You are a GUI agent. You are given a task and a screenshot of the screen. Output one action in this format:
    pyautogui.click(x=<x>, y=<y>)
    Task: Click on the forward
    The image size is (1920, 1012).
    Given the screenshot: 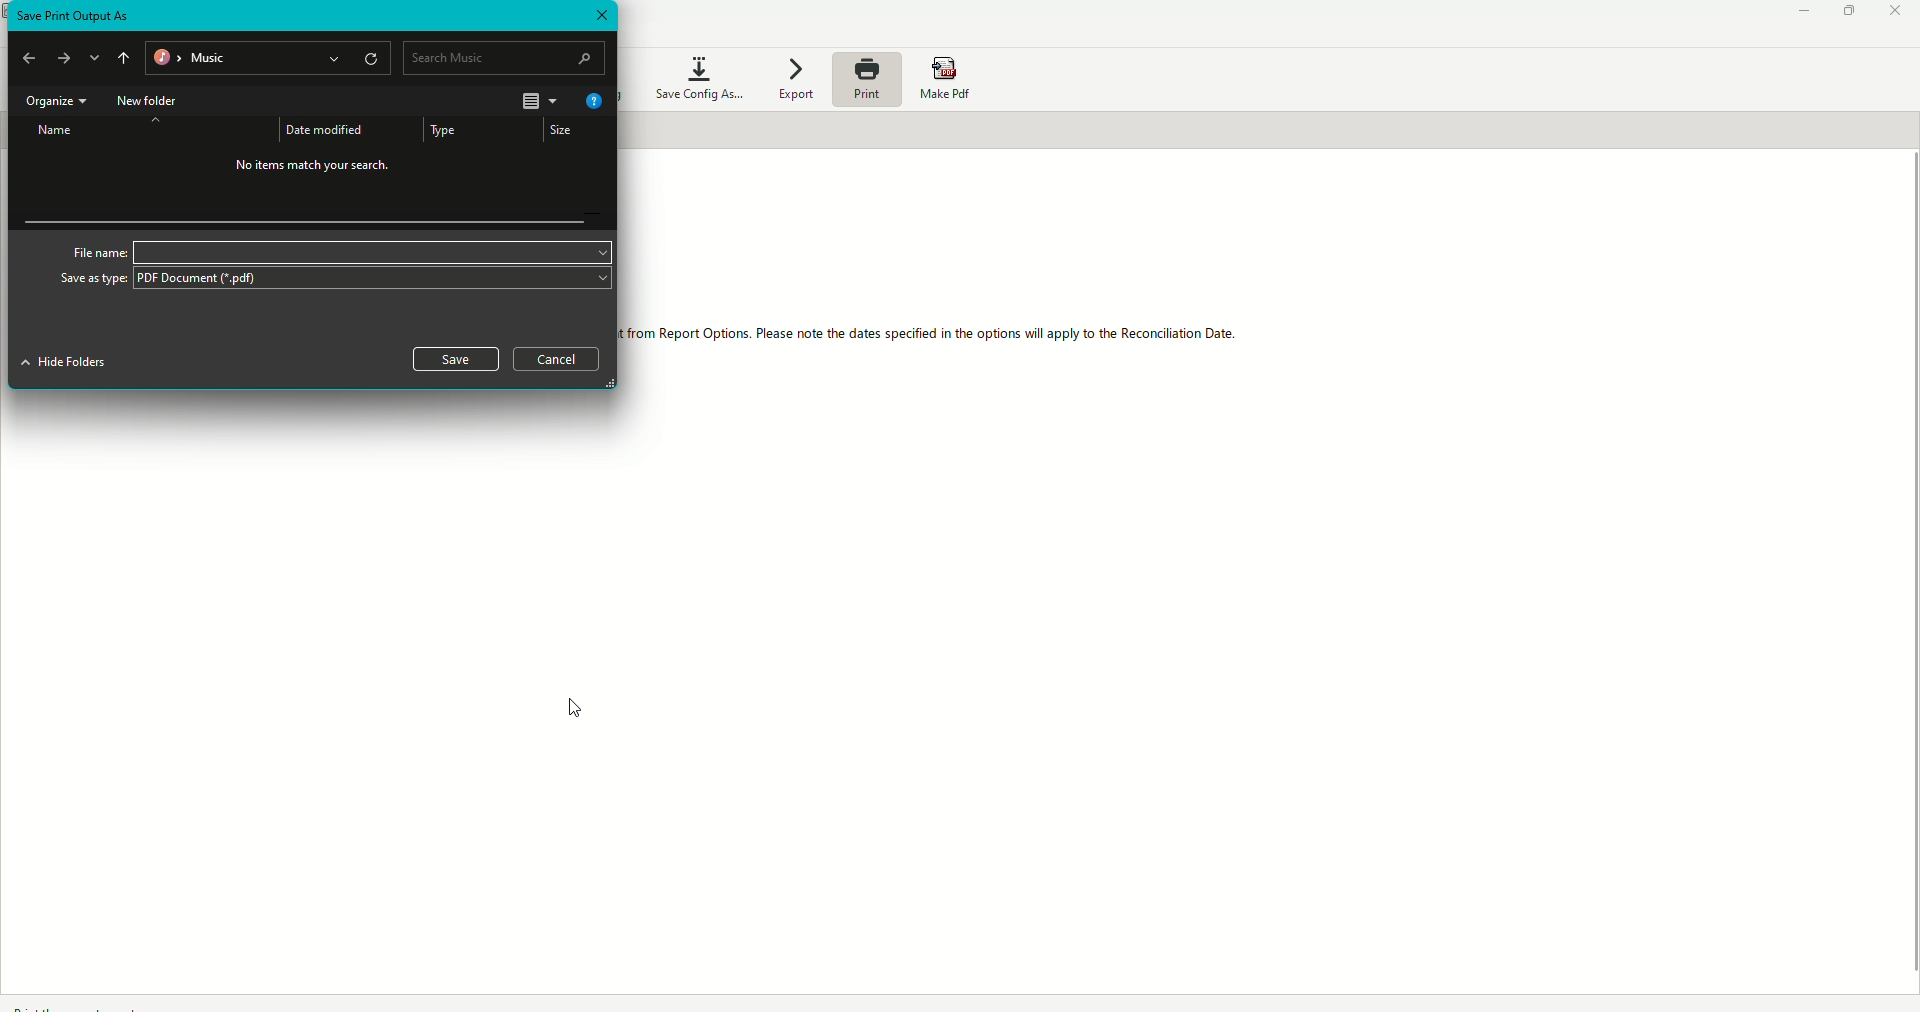 What is the action you would take?
    pyautogui.click(x=65, y=61)
    